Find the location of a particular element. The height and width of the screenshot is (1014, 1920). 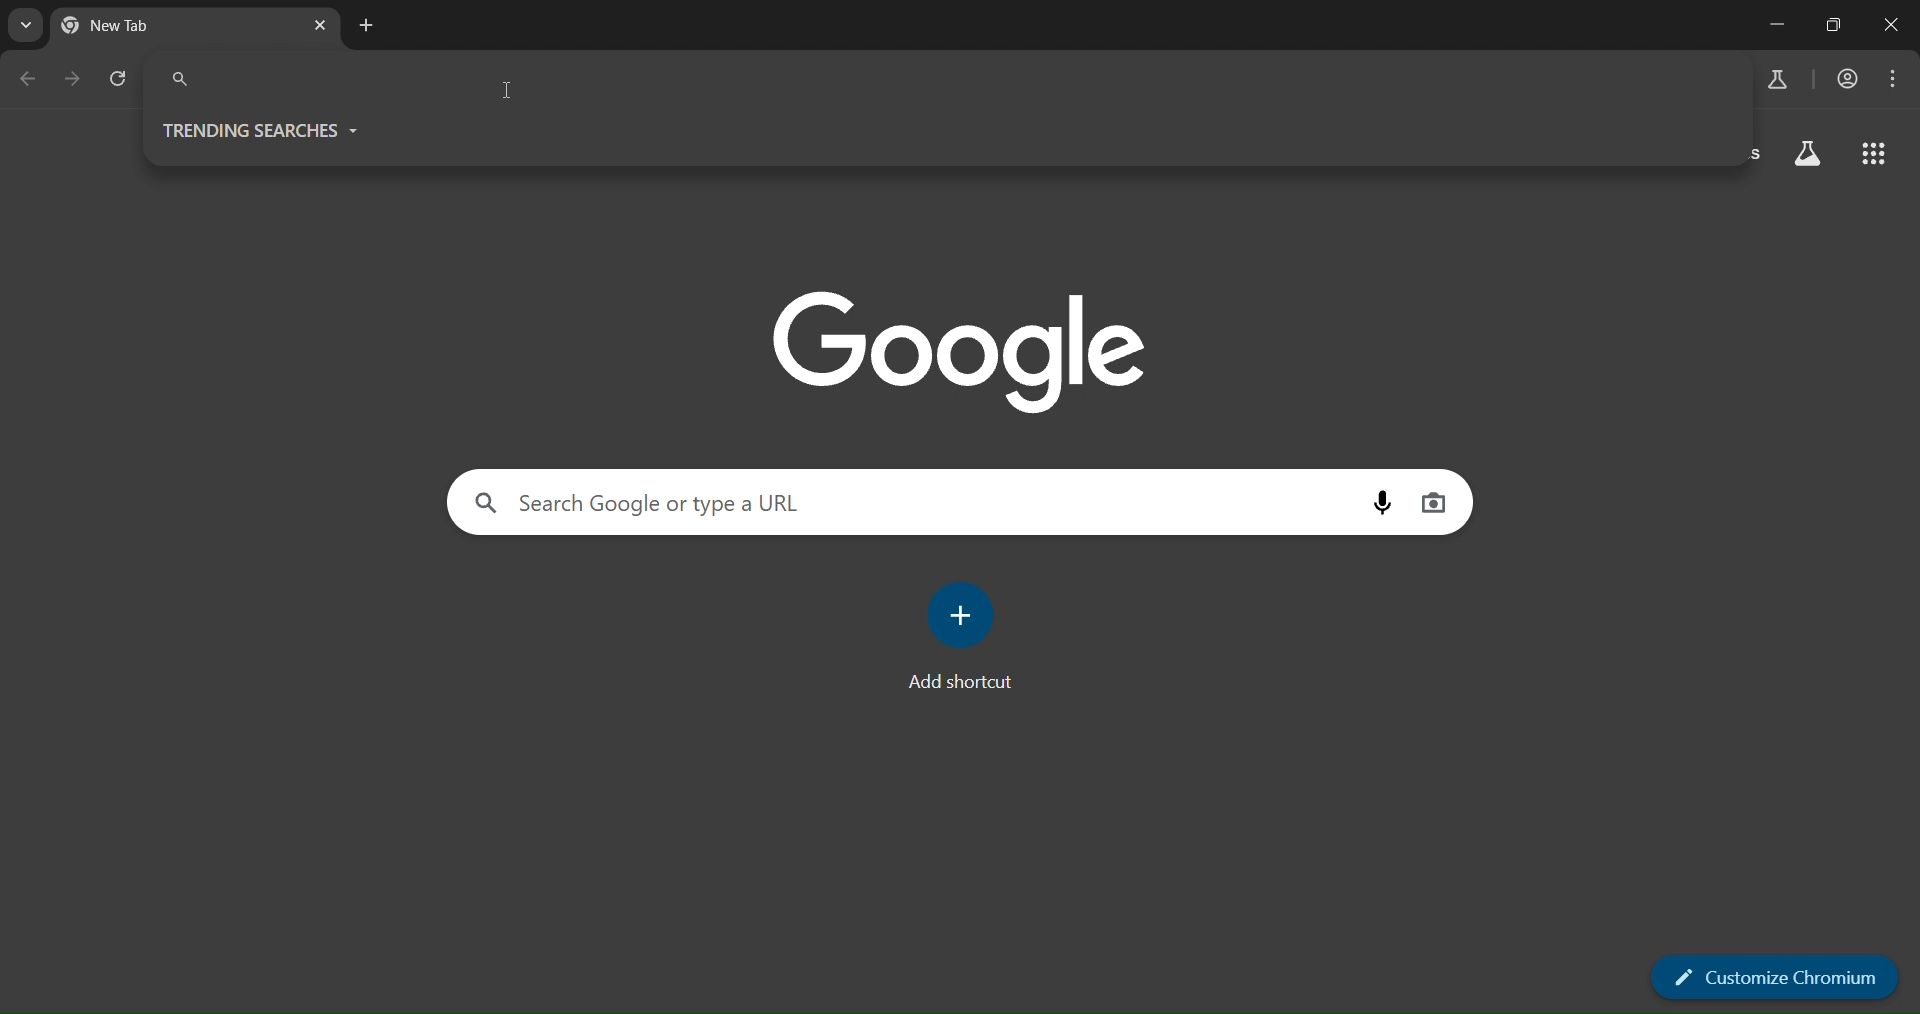

new tab is located at coordinates (370, 27).